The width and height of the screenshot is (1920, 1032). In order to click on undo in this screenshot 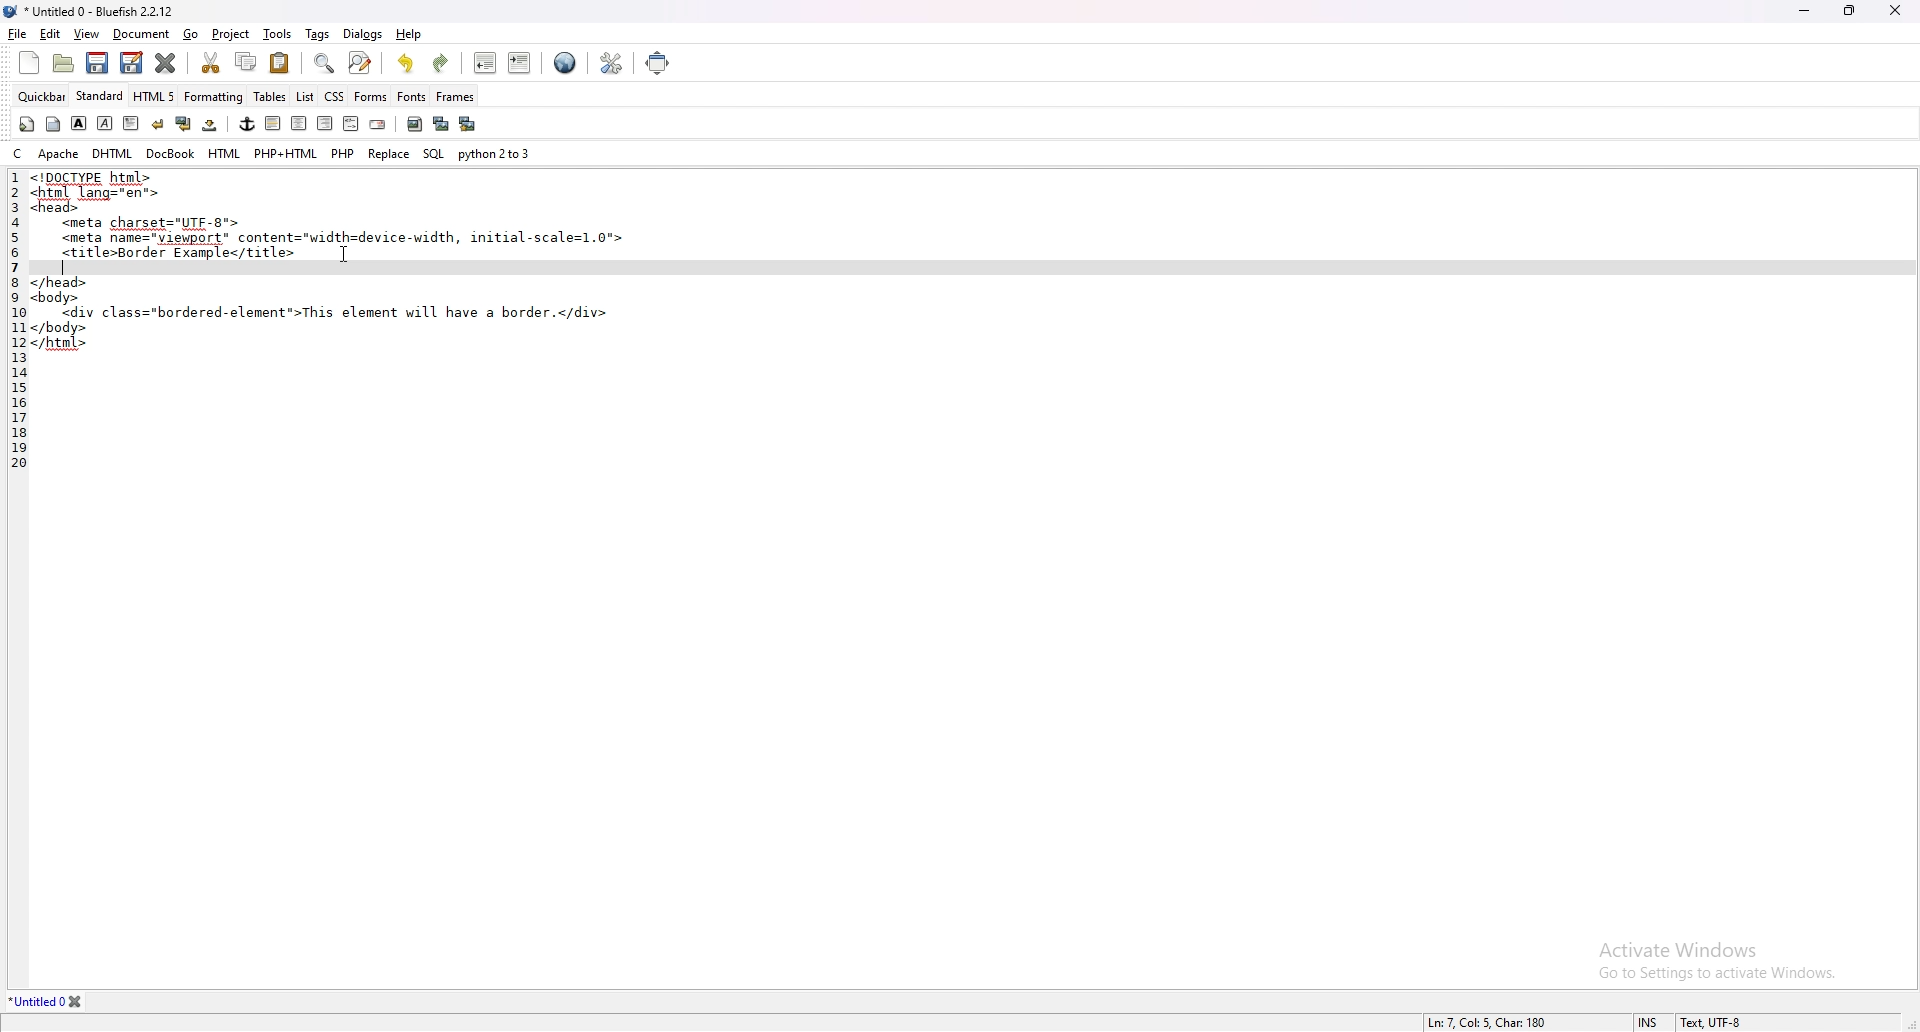, I will do `click(406, 63)`.